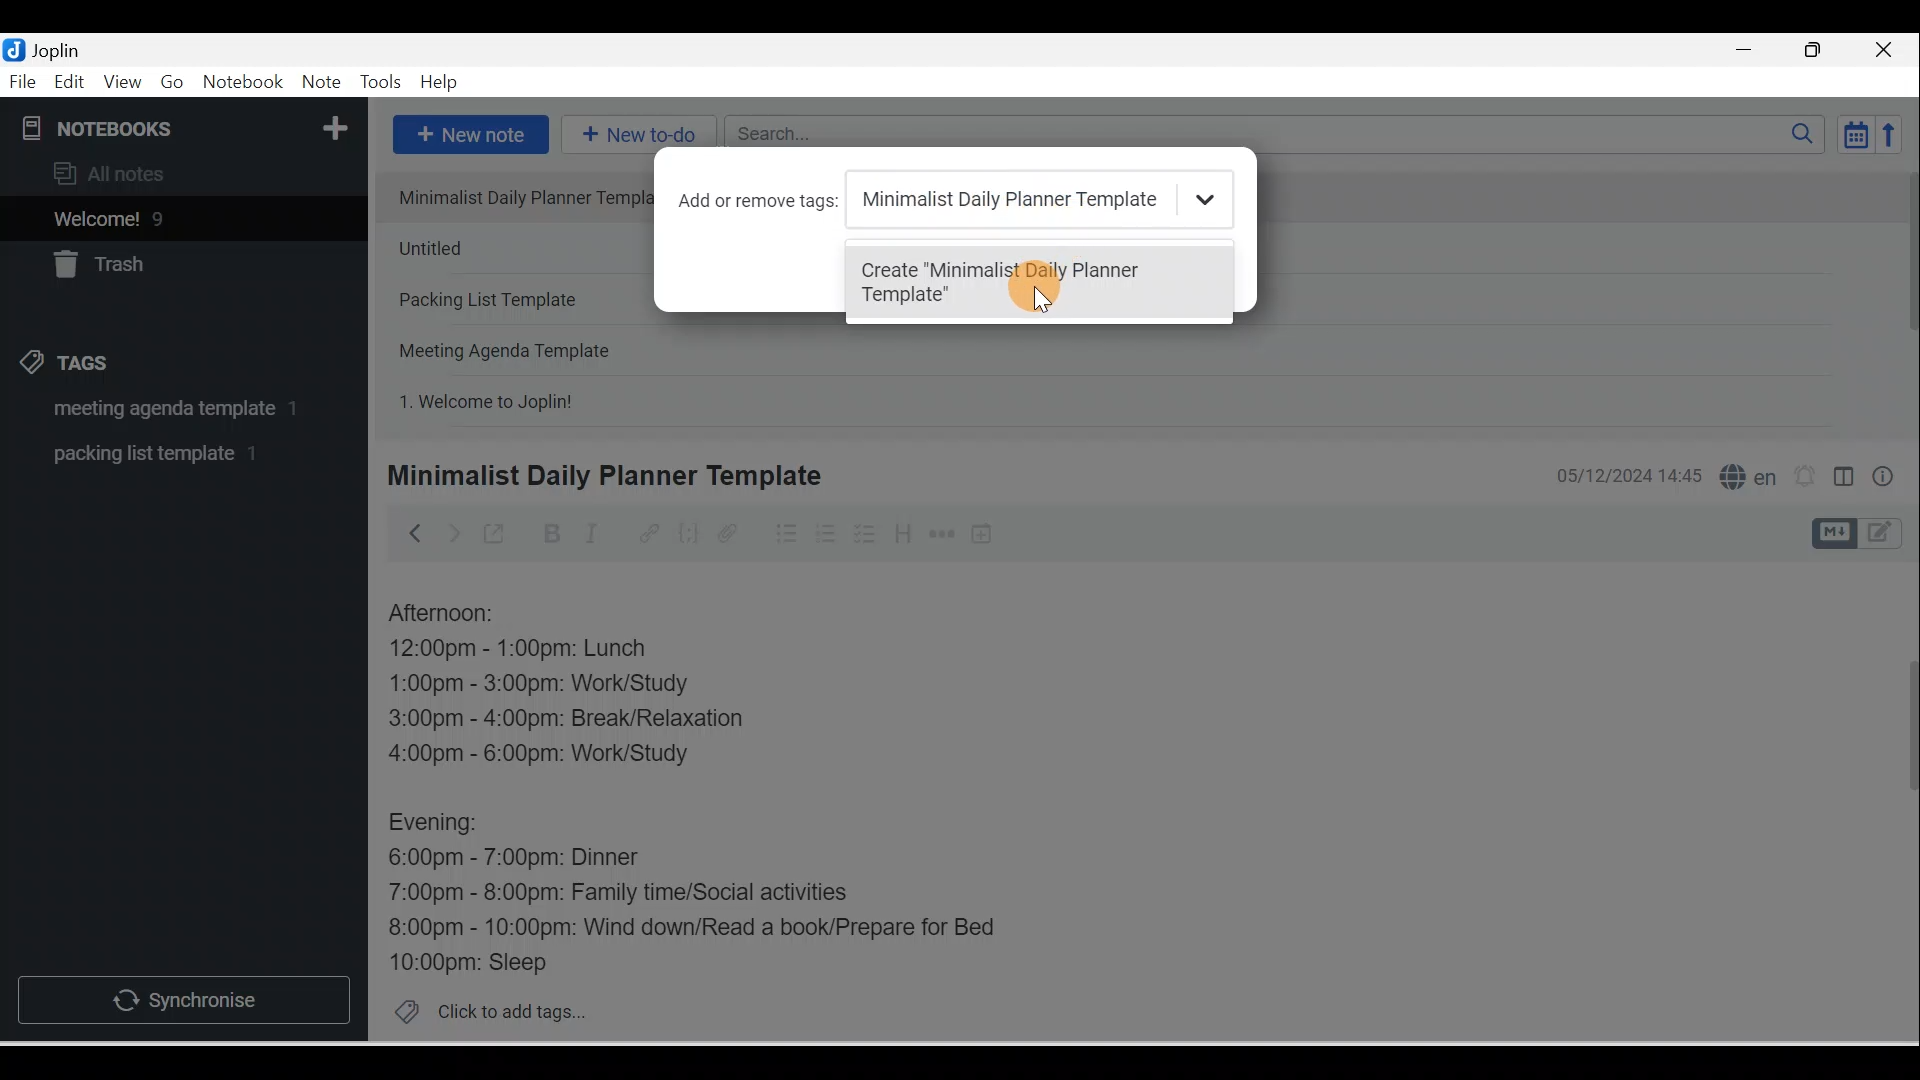 This screenshot has height=1080, width=1920. Describe the element at coordinates (71, 366) in the screenshot. I see `Tags` at that location.